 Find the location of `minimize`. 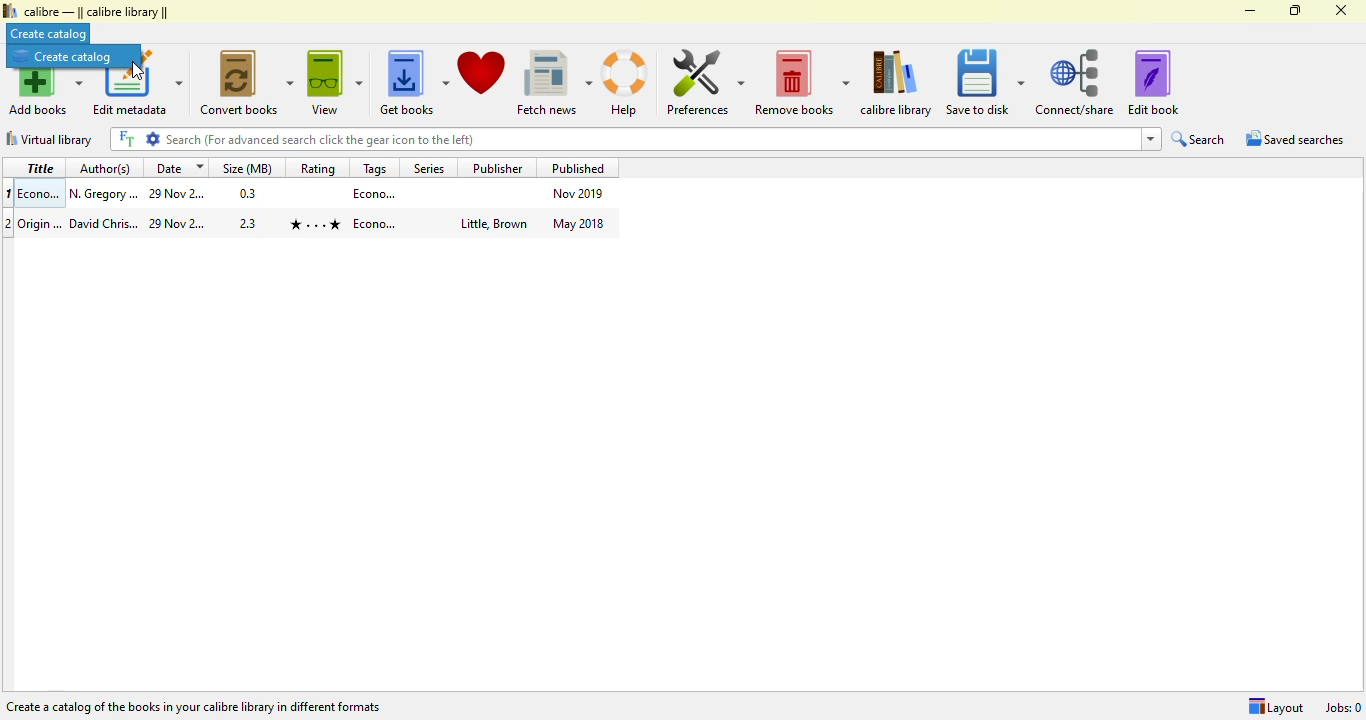

minimize is located at coordinates (1250, 11).